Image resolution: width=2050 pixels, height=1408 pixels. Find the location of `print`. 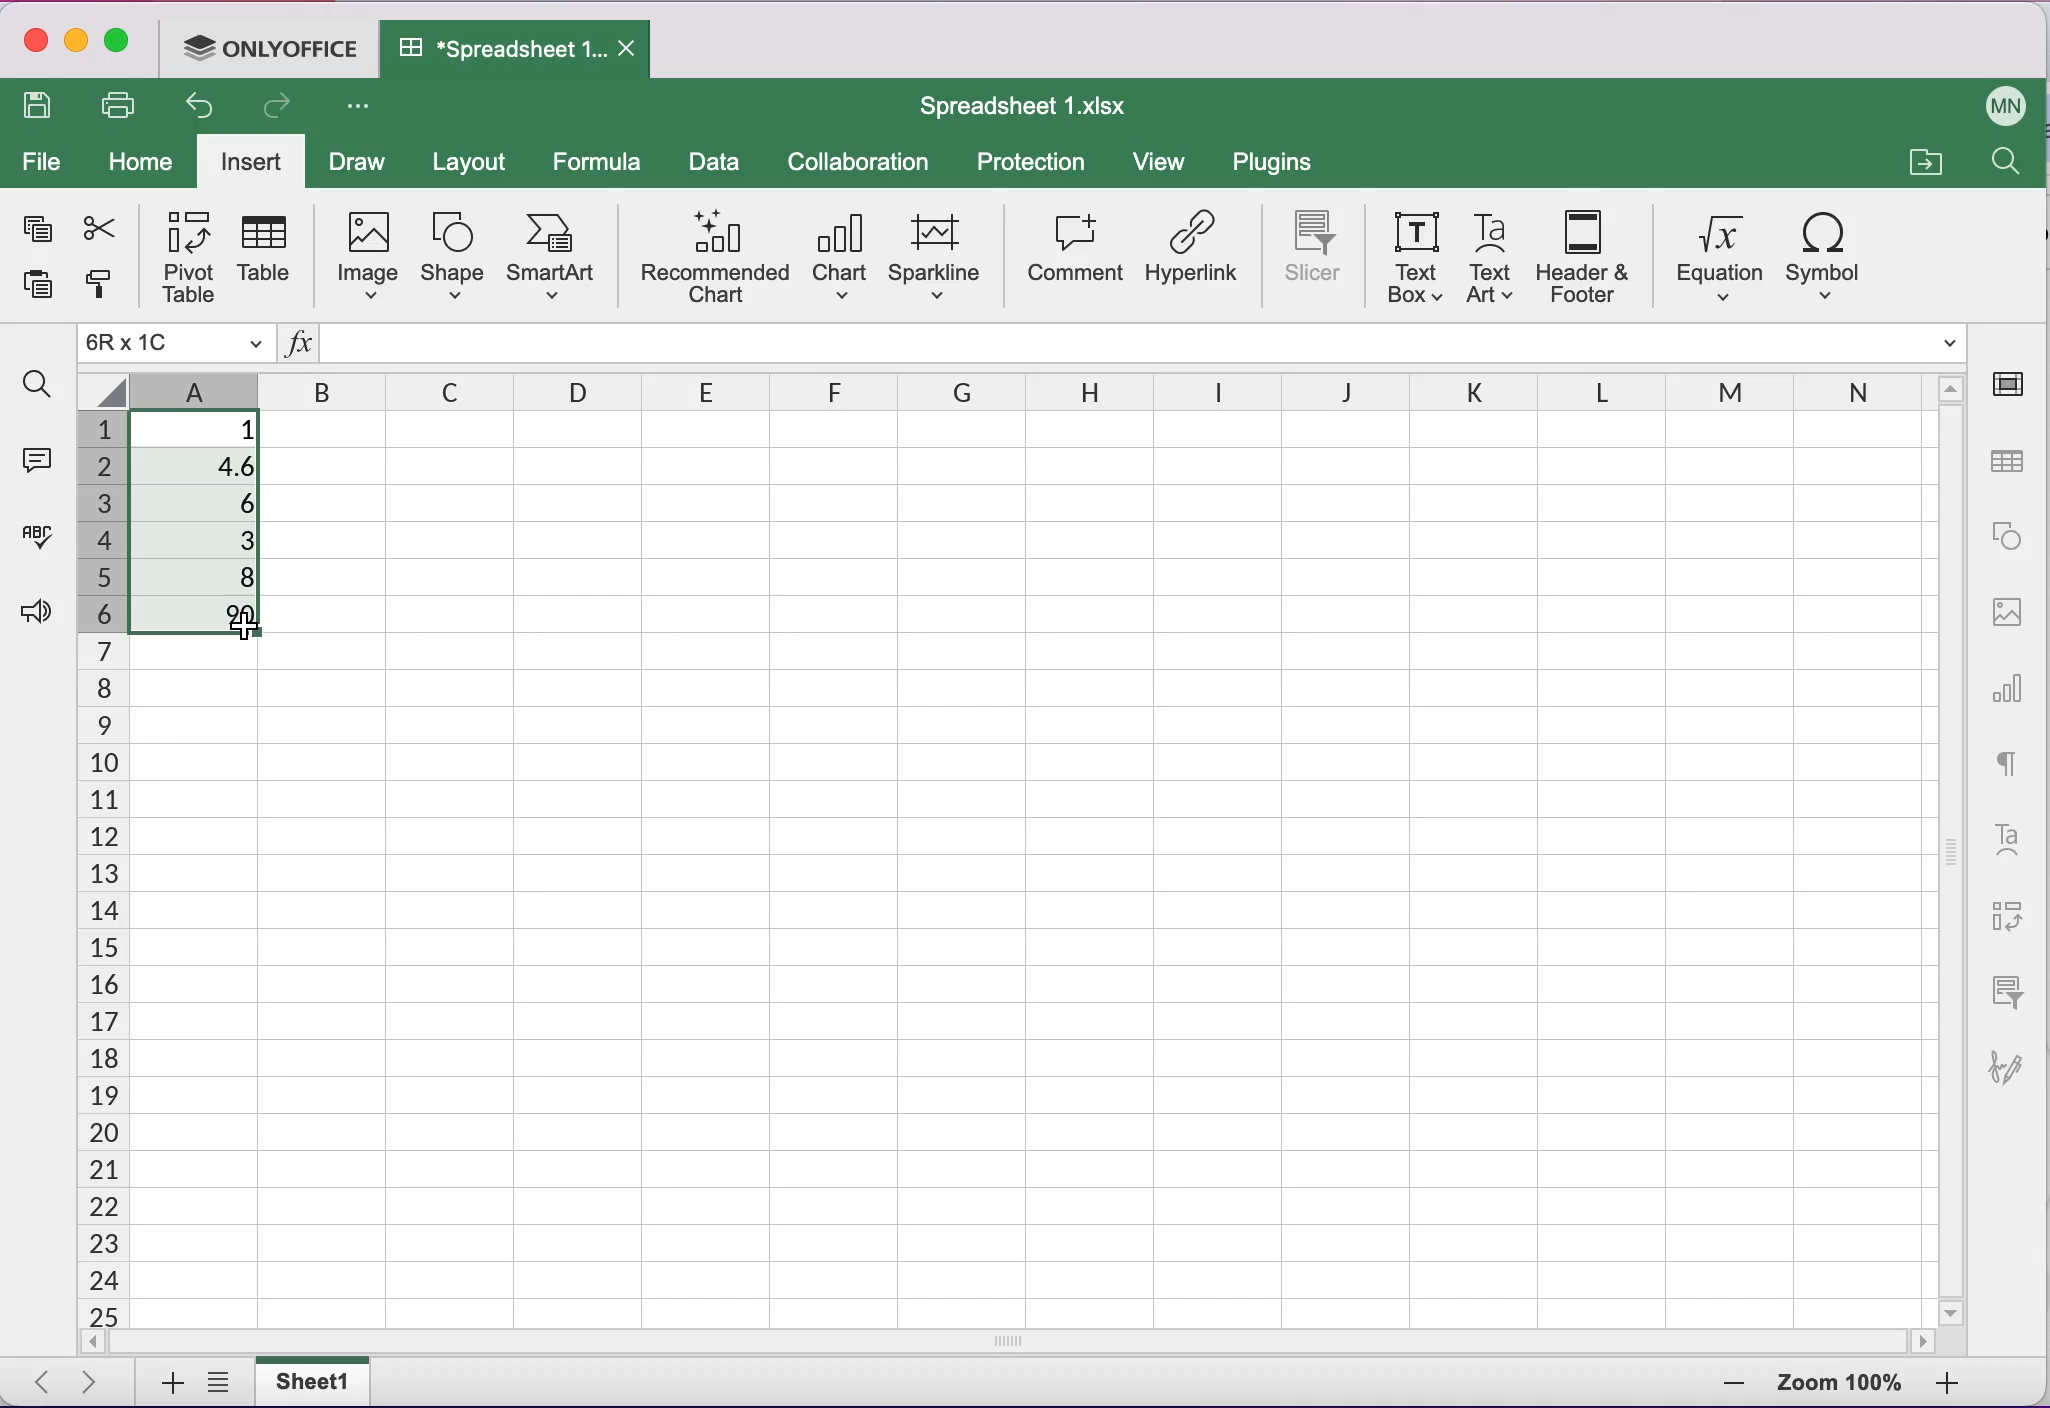

print is located at coordinates (120, 107).